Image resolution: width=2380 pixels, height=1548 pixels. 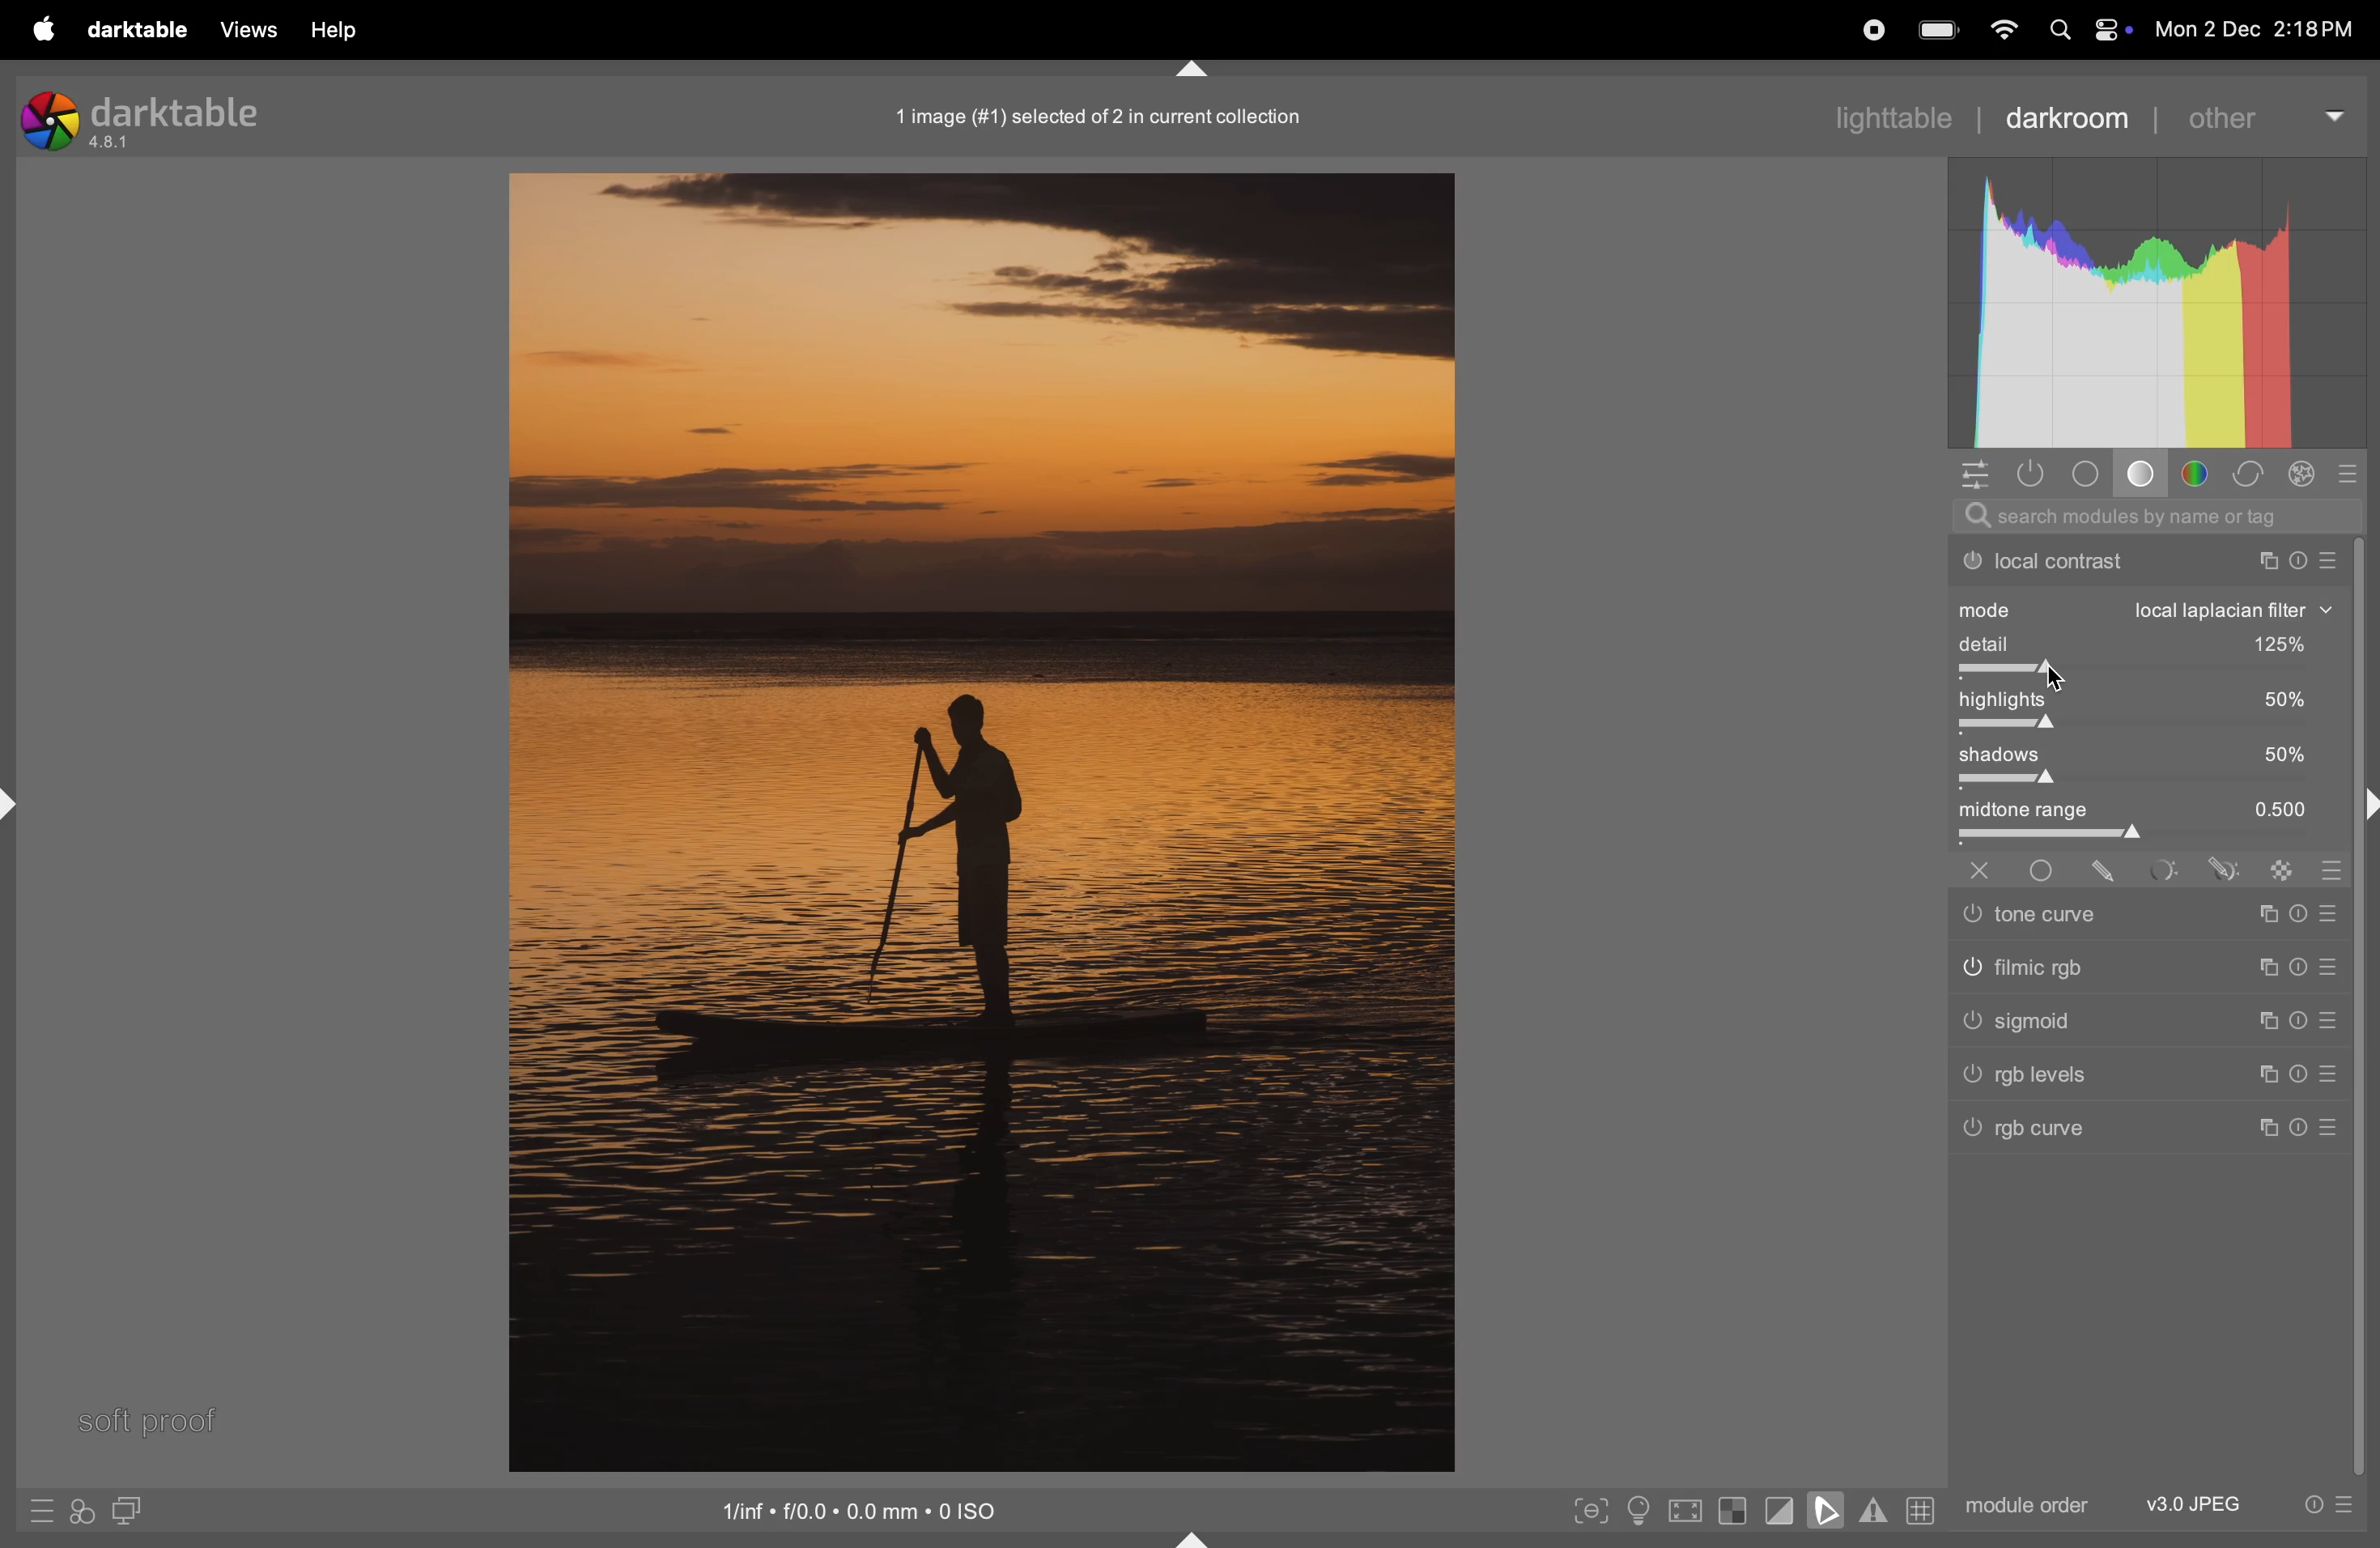 What do you see at coordinates (2145, 562) in the screenshot?
I see `local contrast` at bounding box center [2145, 562].